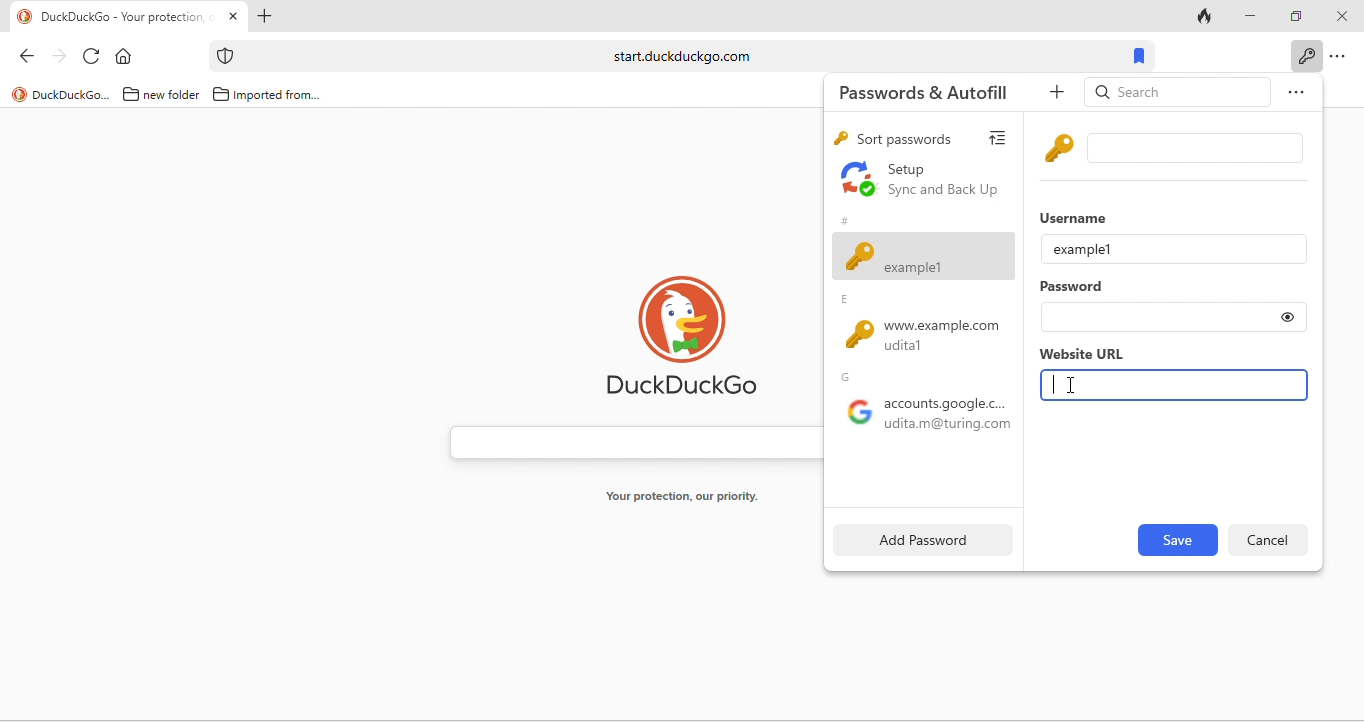 Image resolution: width=1364 pixels, height=722 pixels. Describe the element at coordinates (1266, 538) in the screenshot. I see `delete` at that location.